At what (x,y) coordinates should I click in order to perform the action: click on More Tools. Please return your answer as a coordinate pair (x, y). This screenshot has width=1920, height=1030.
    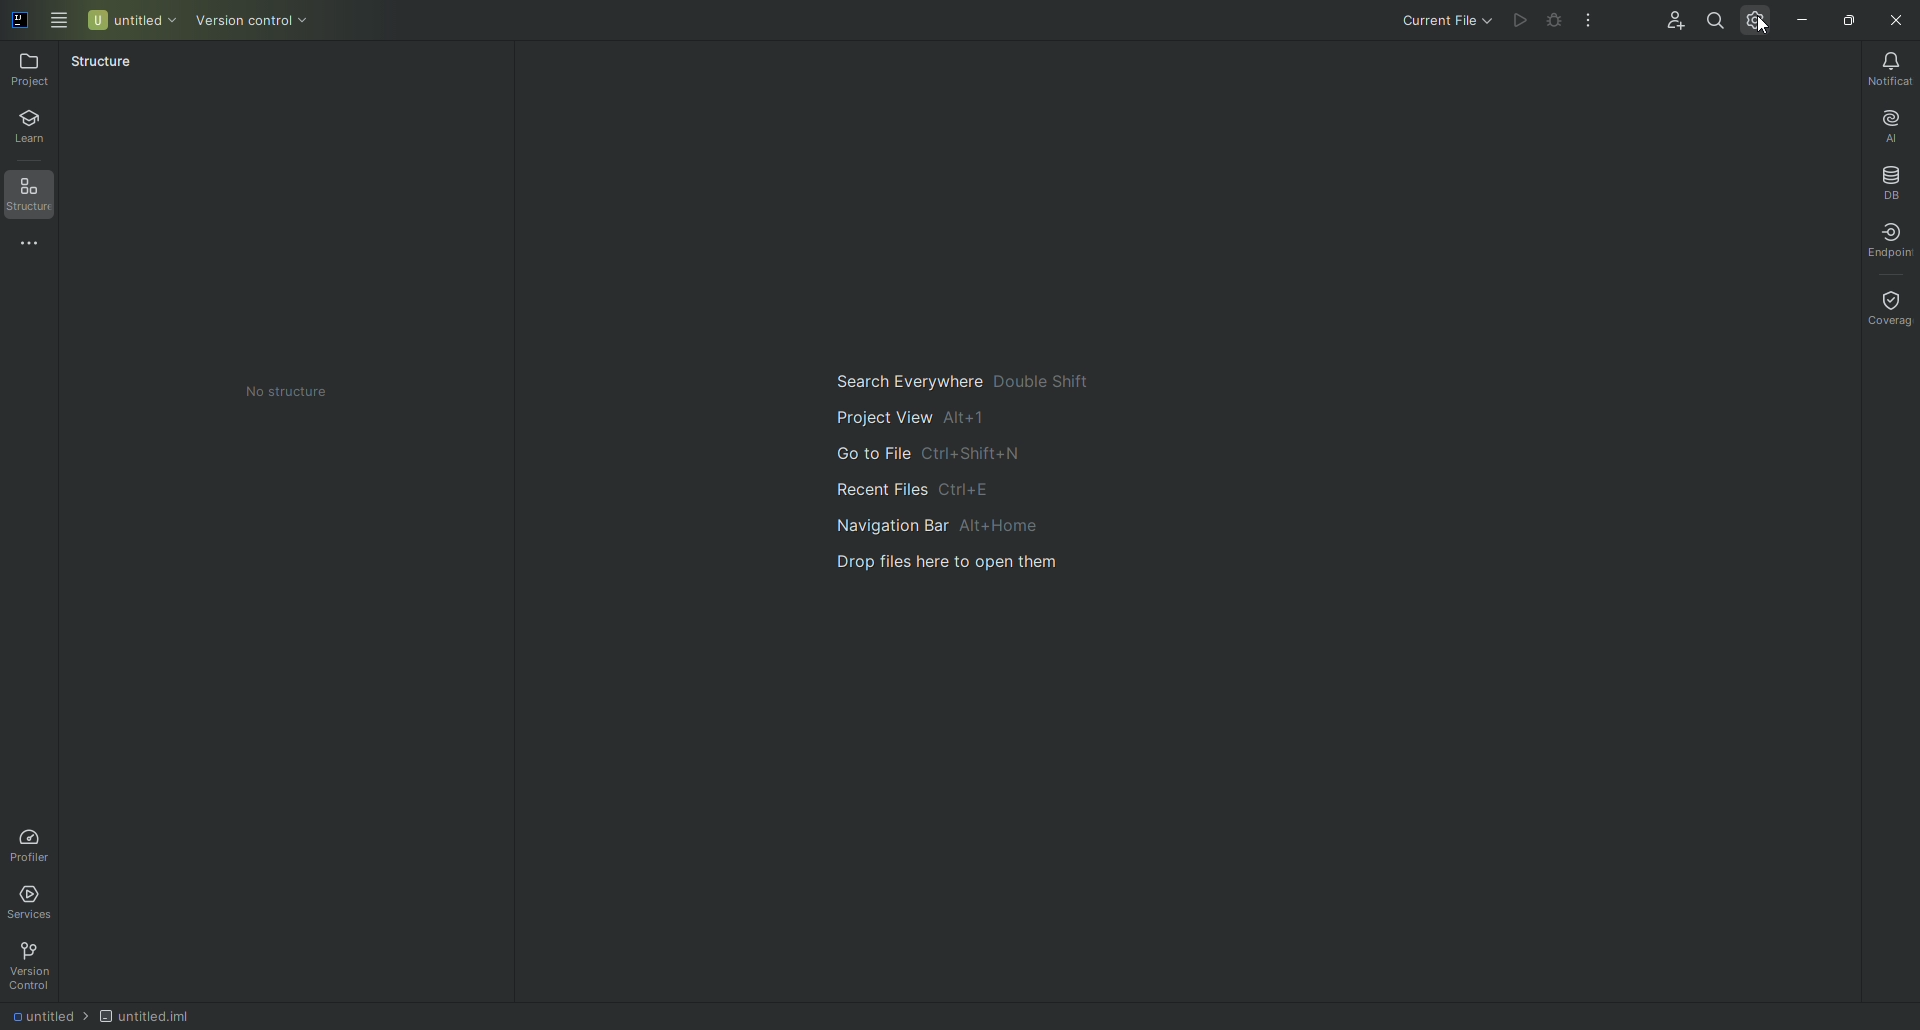
    Looking at the image, I should click on (34, 247).